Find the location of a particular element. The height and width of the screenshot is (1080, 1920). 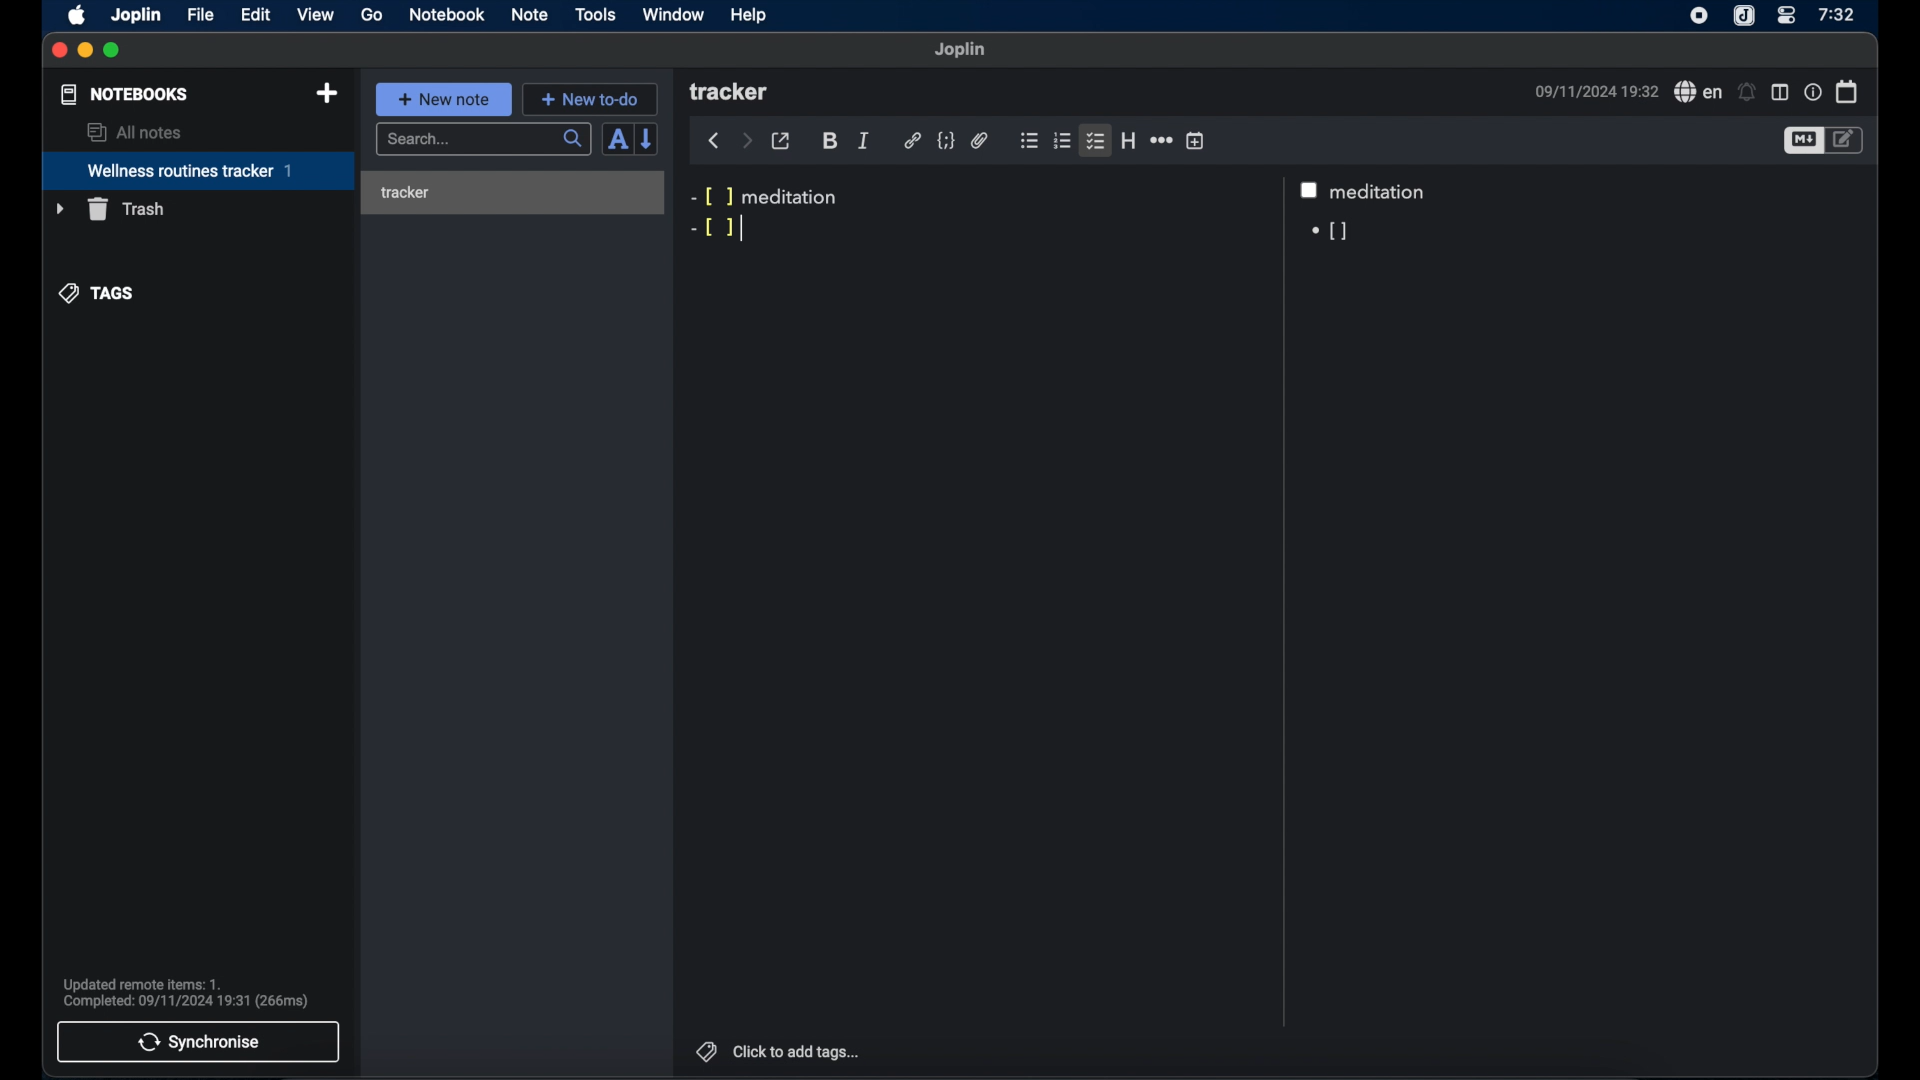

tracker is located at coordinates (731, 93).